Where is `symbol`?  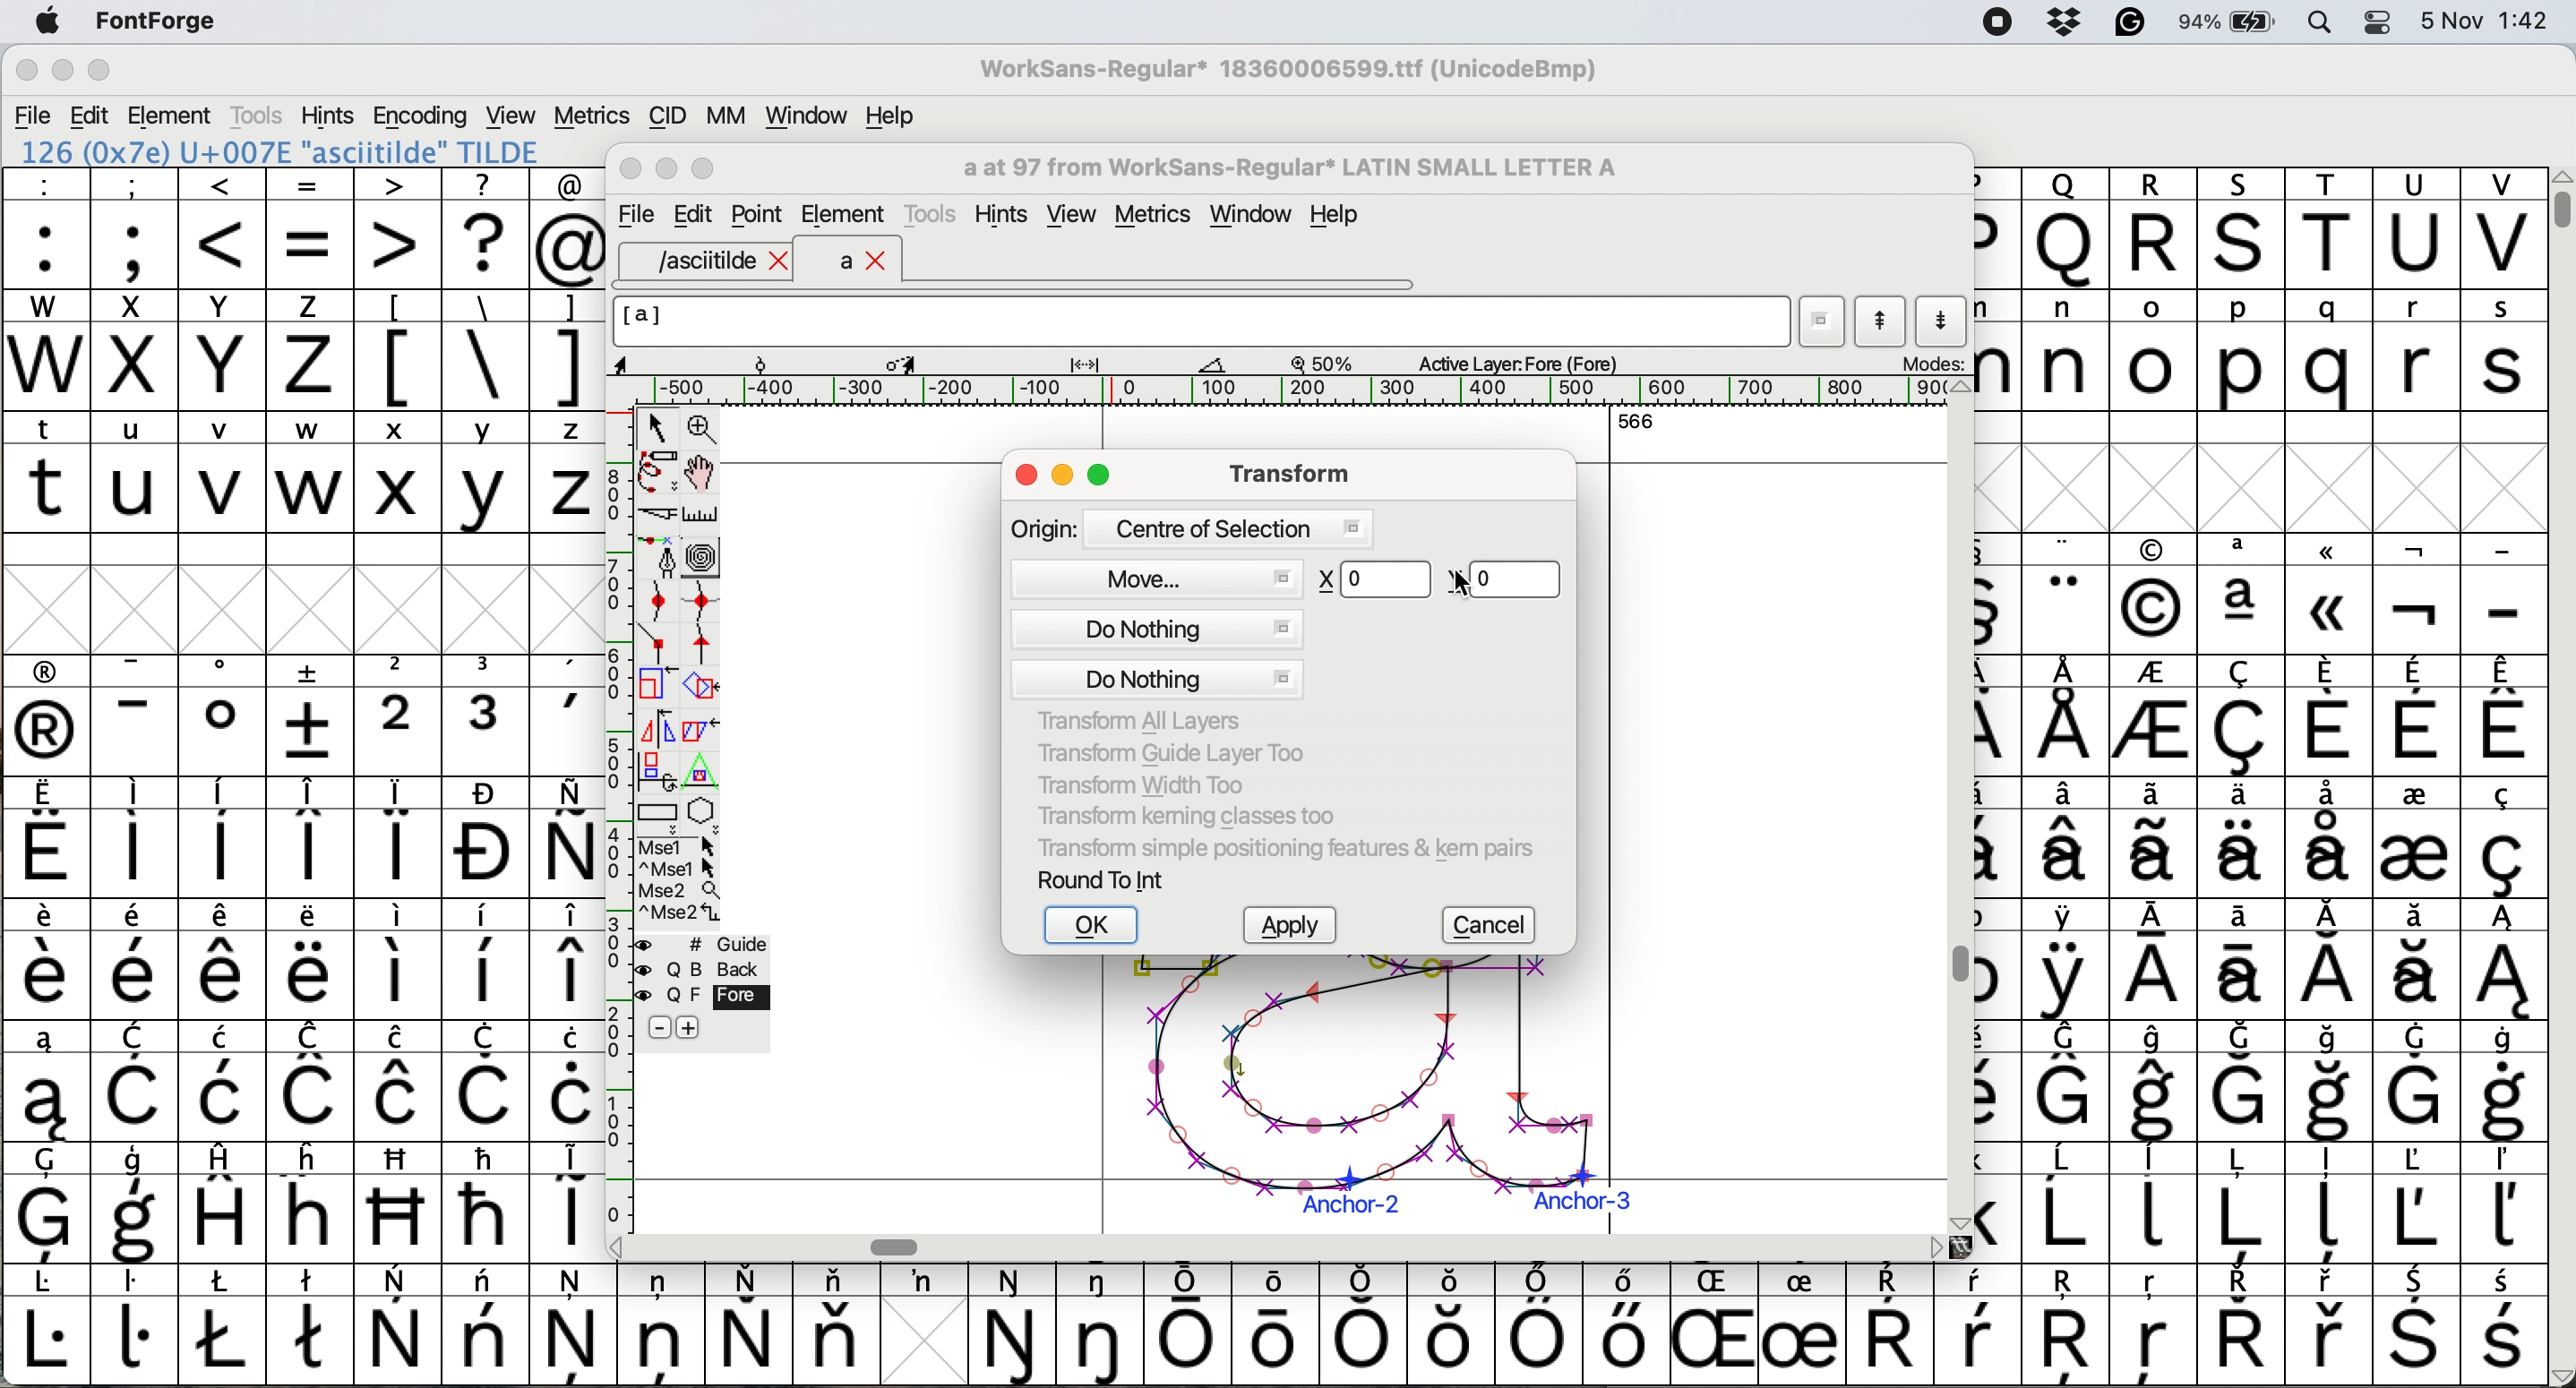
symbol is located at coordinates (313, 715).